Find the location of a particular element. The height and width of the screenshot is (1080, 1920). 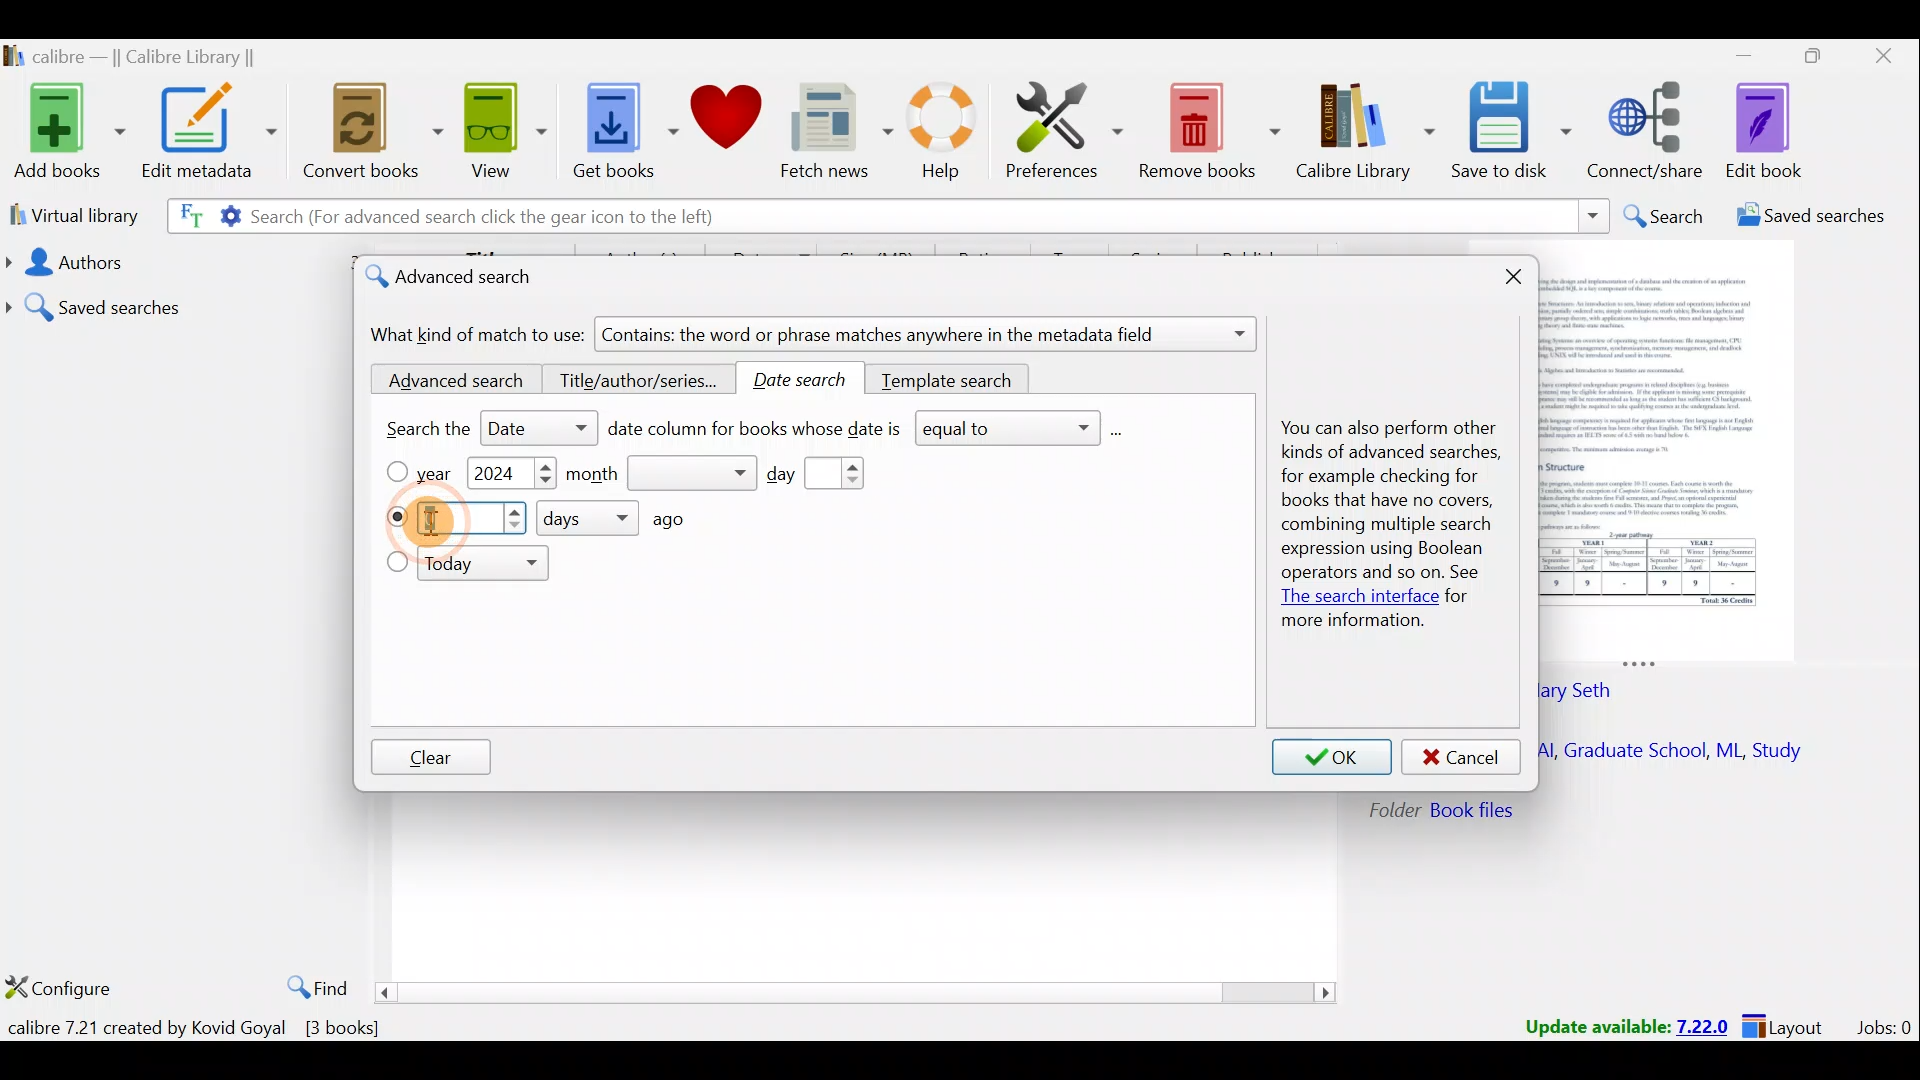

Date column for books whose date is is located at coordinates (756, 433).